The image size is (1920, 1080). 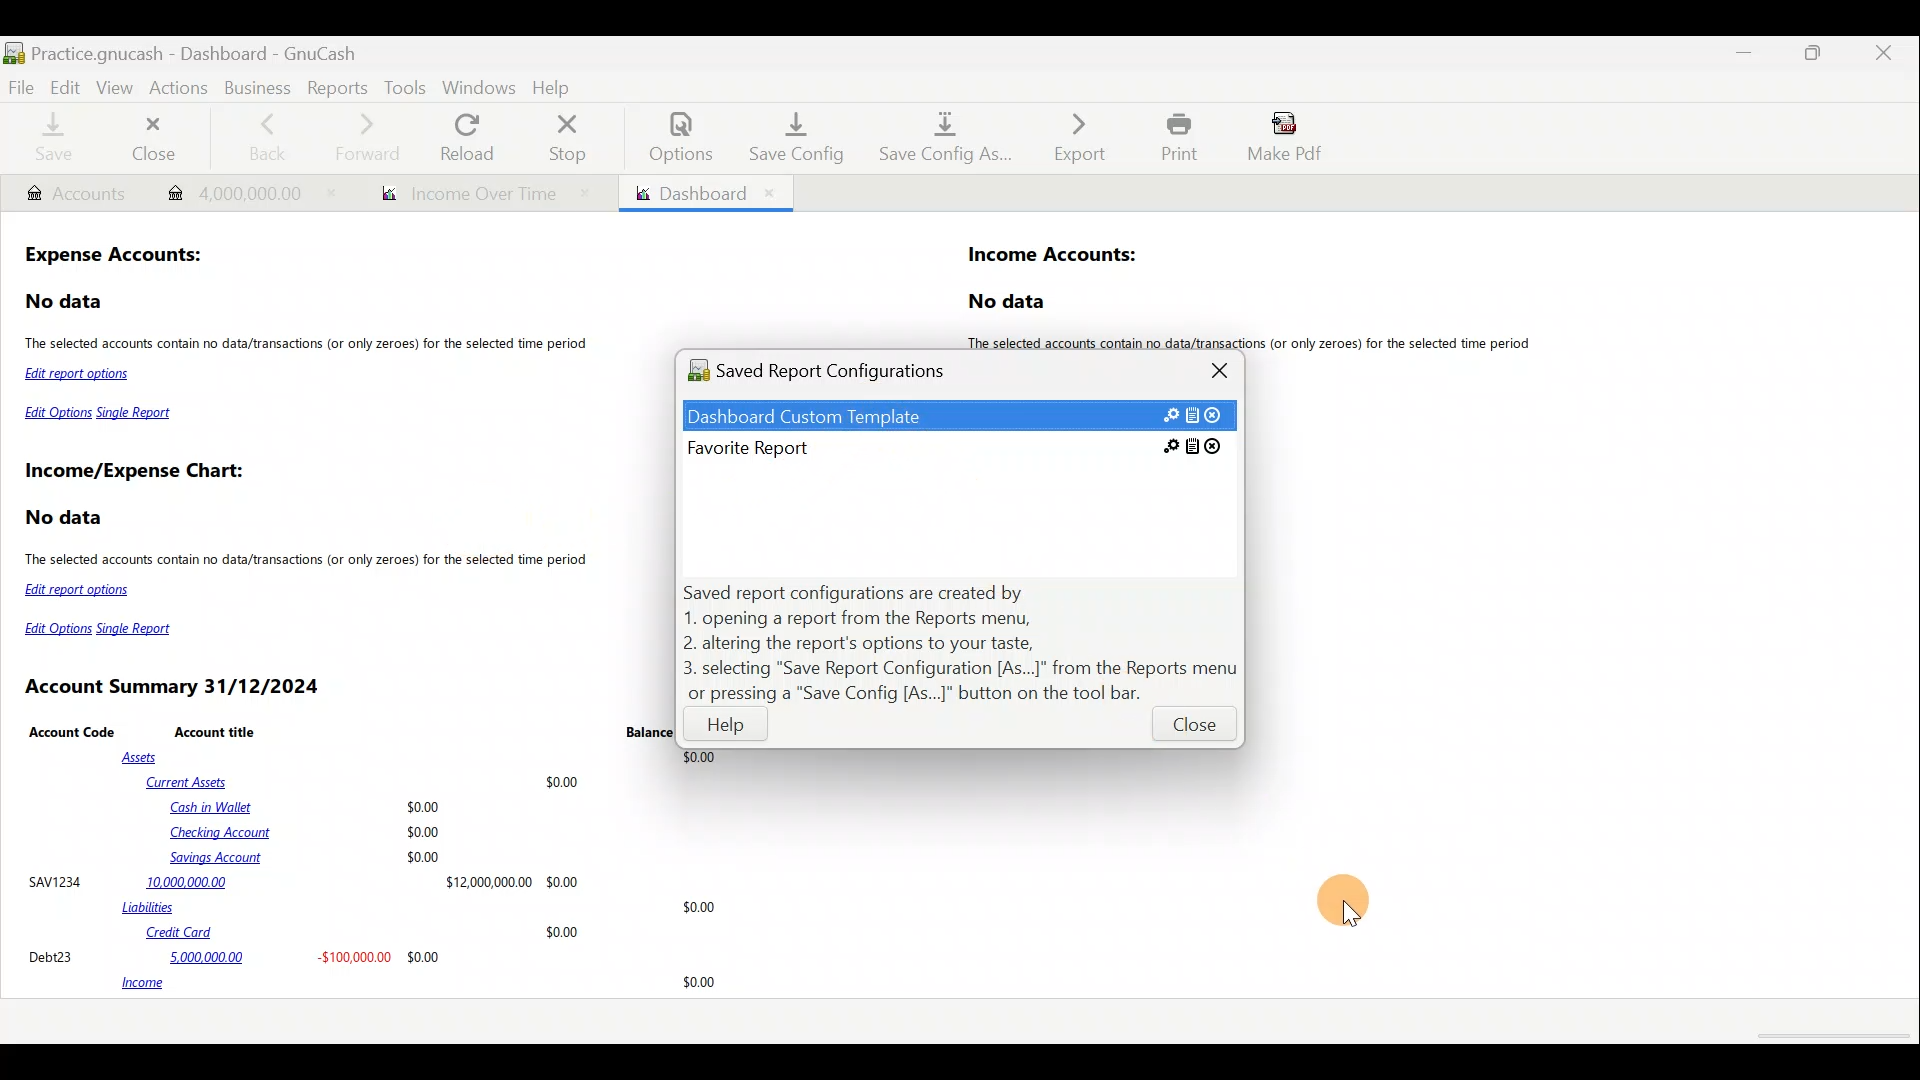 What do you see at coordinates (53, 140) in the screenshot?
I see `Save` at bounding box center [53, 140].